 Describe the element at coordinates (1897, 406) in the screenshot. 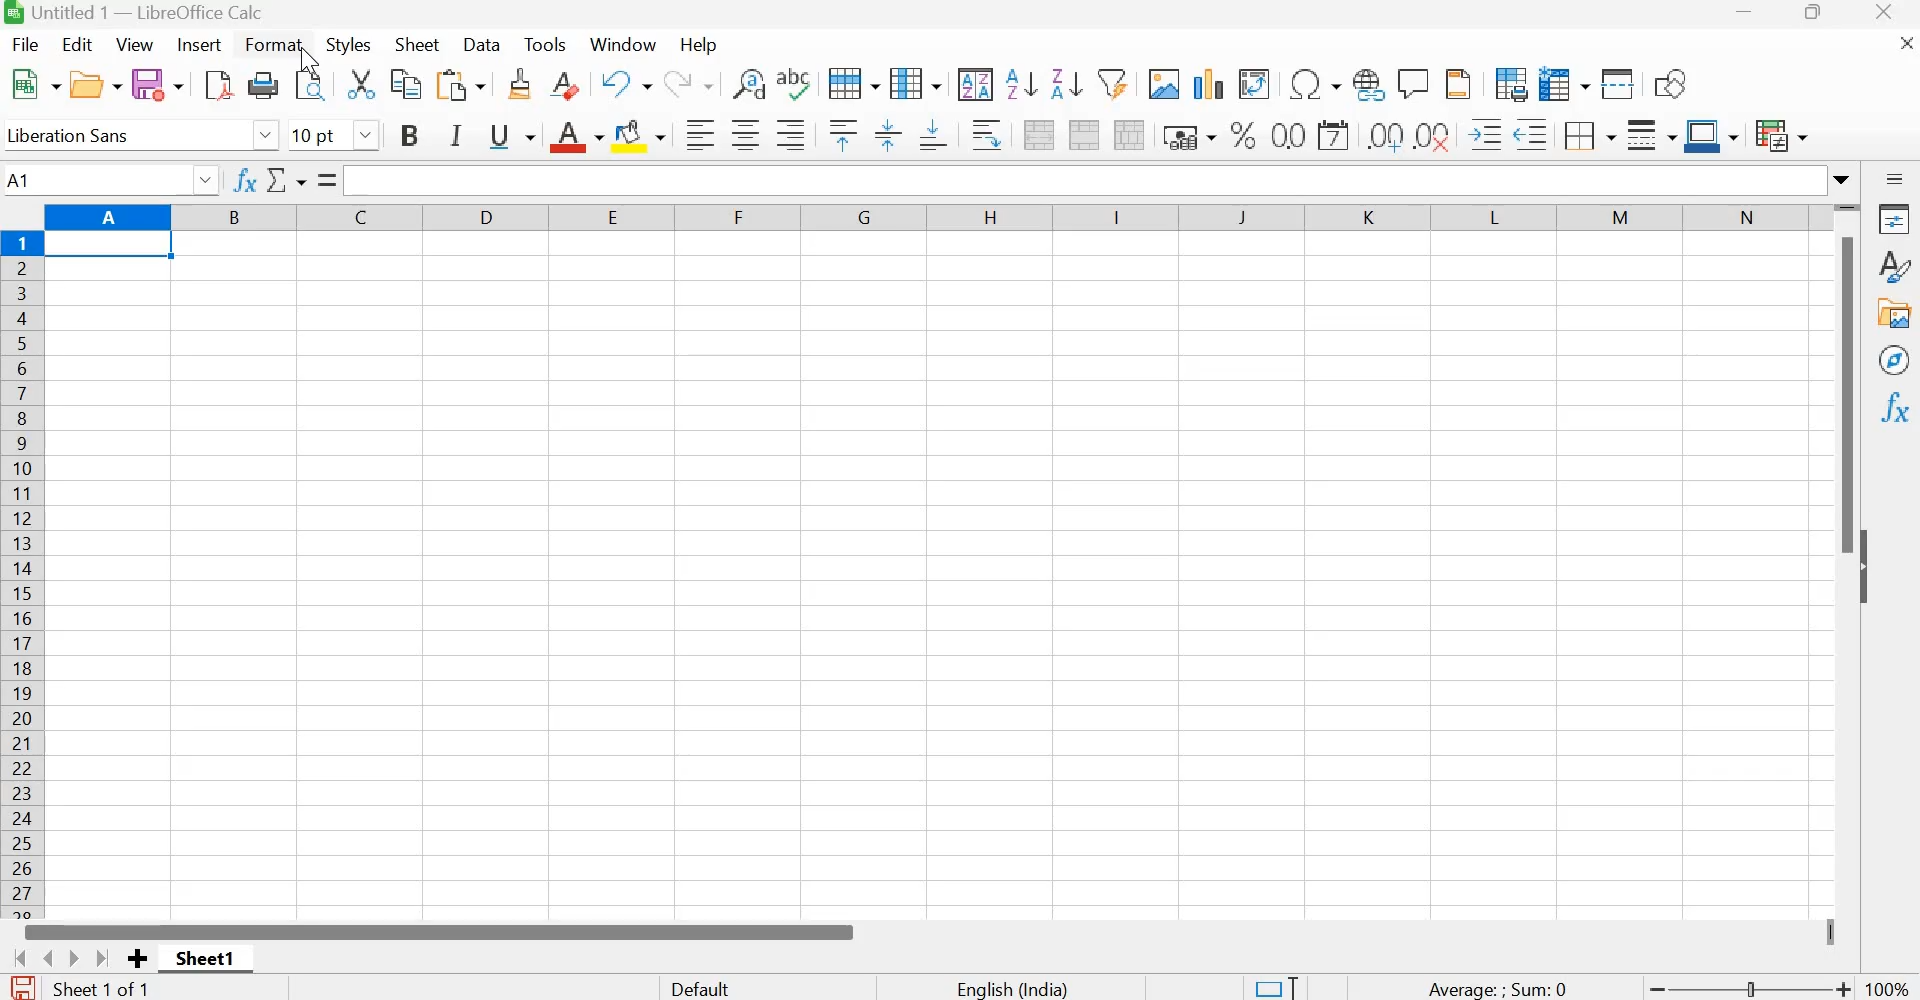

I see `Functions` at that location.